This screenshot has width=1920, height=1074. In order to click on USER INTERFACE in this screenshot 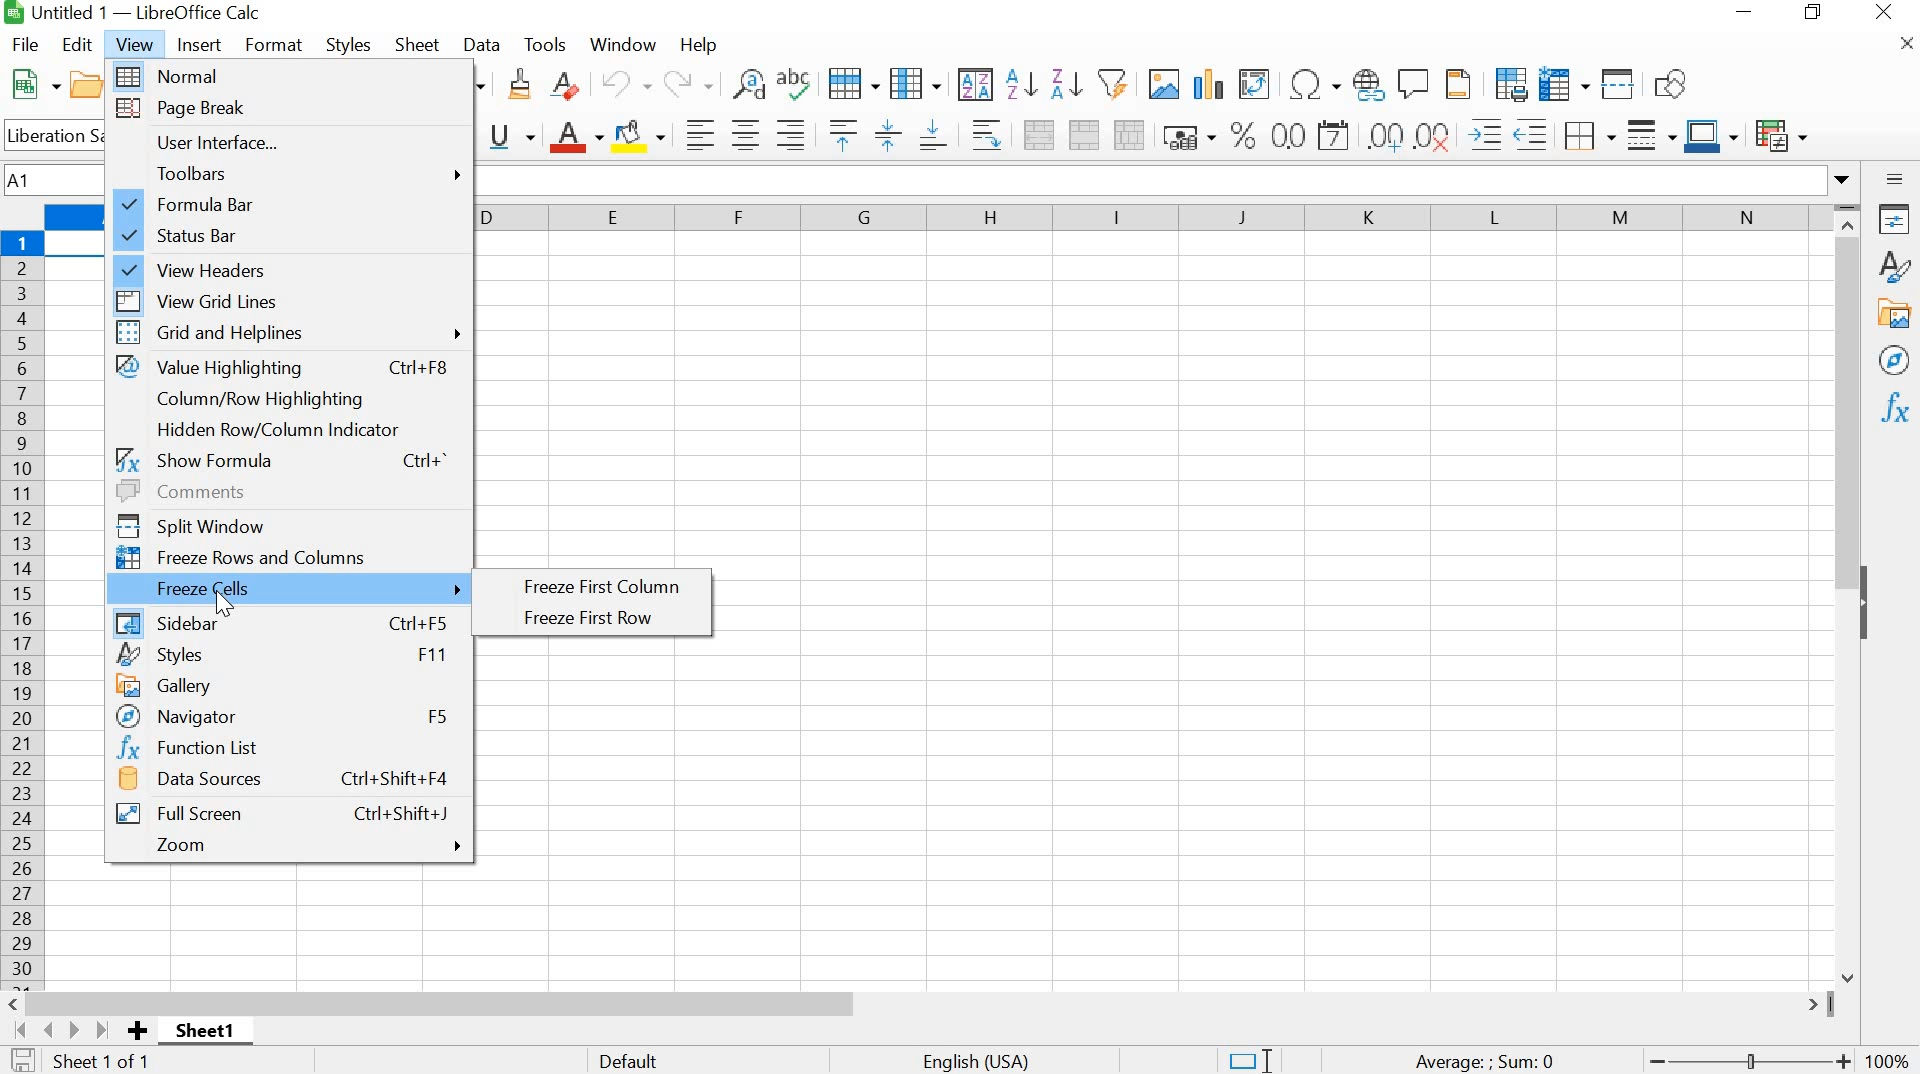, I will do `click(290, 143)`.